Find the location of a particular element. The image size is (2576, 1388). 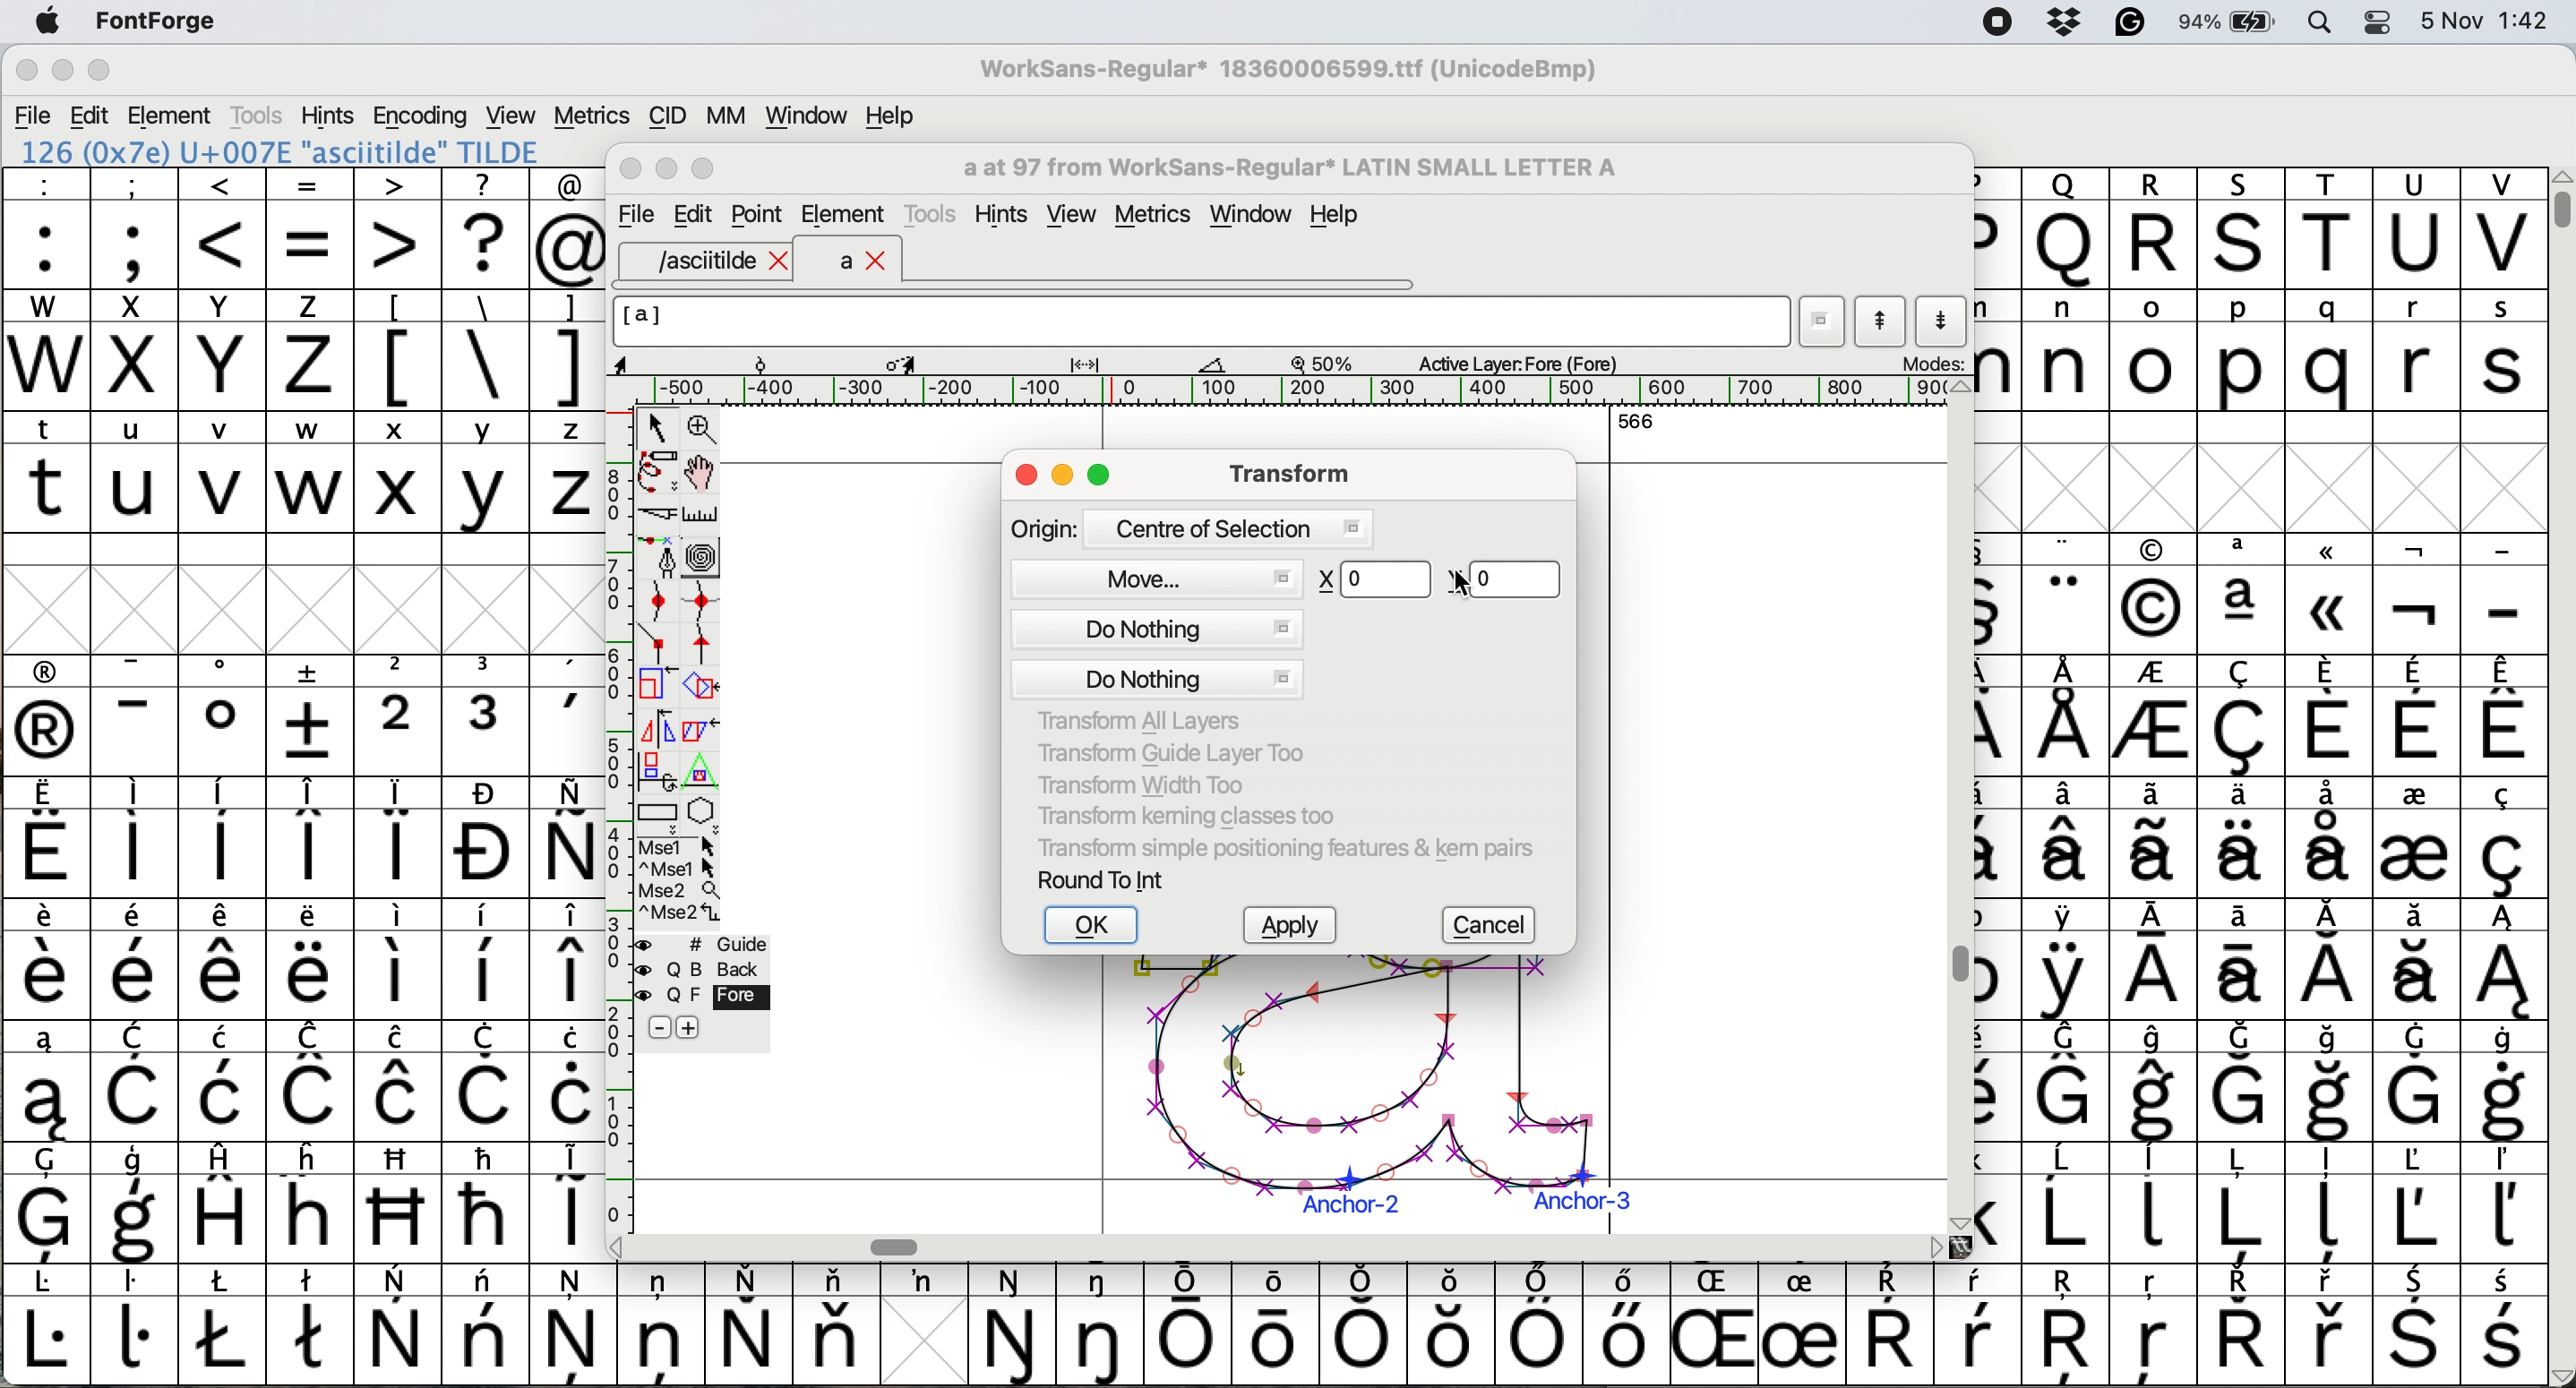

star or polygon is located at coordinates (703, 811).